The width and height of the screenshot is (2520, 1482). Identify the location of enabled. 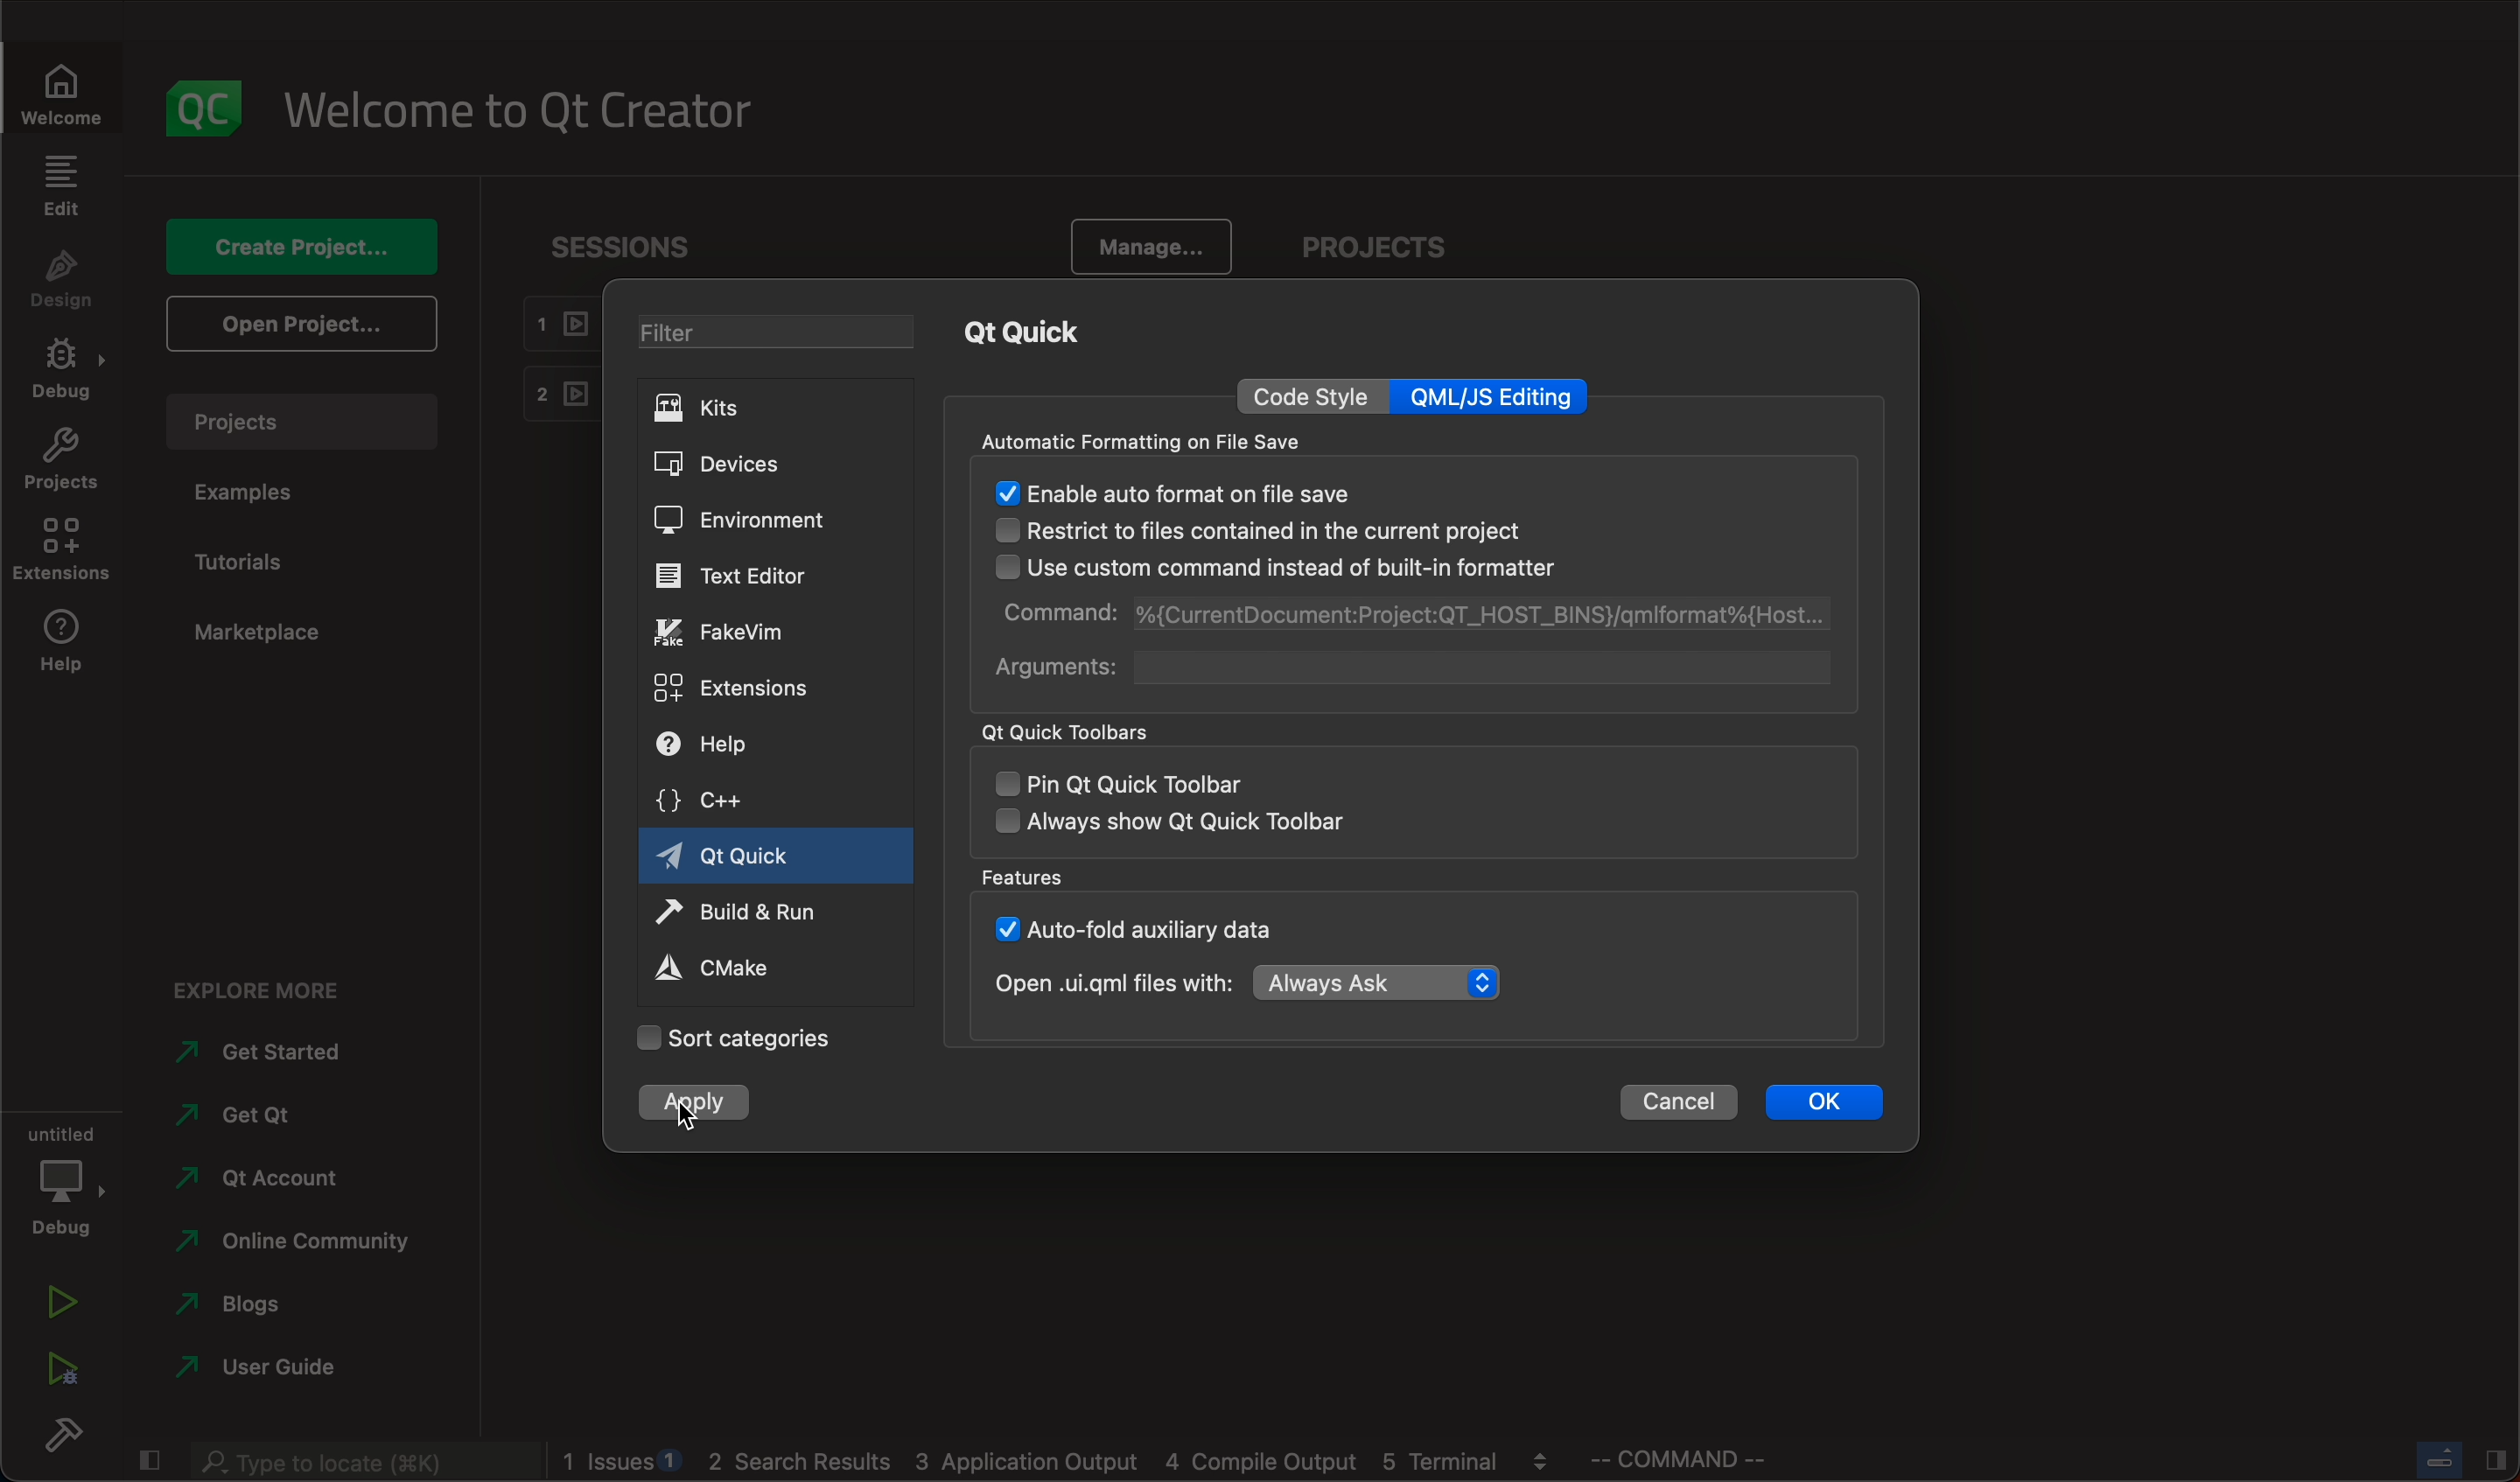
(1185, 495).